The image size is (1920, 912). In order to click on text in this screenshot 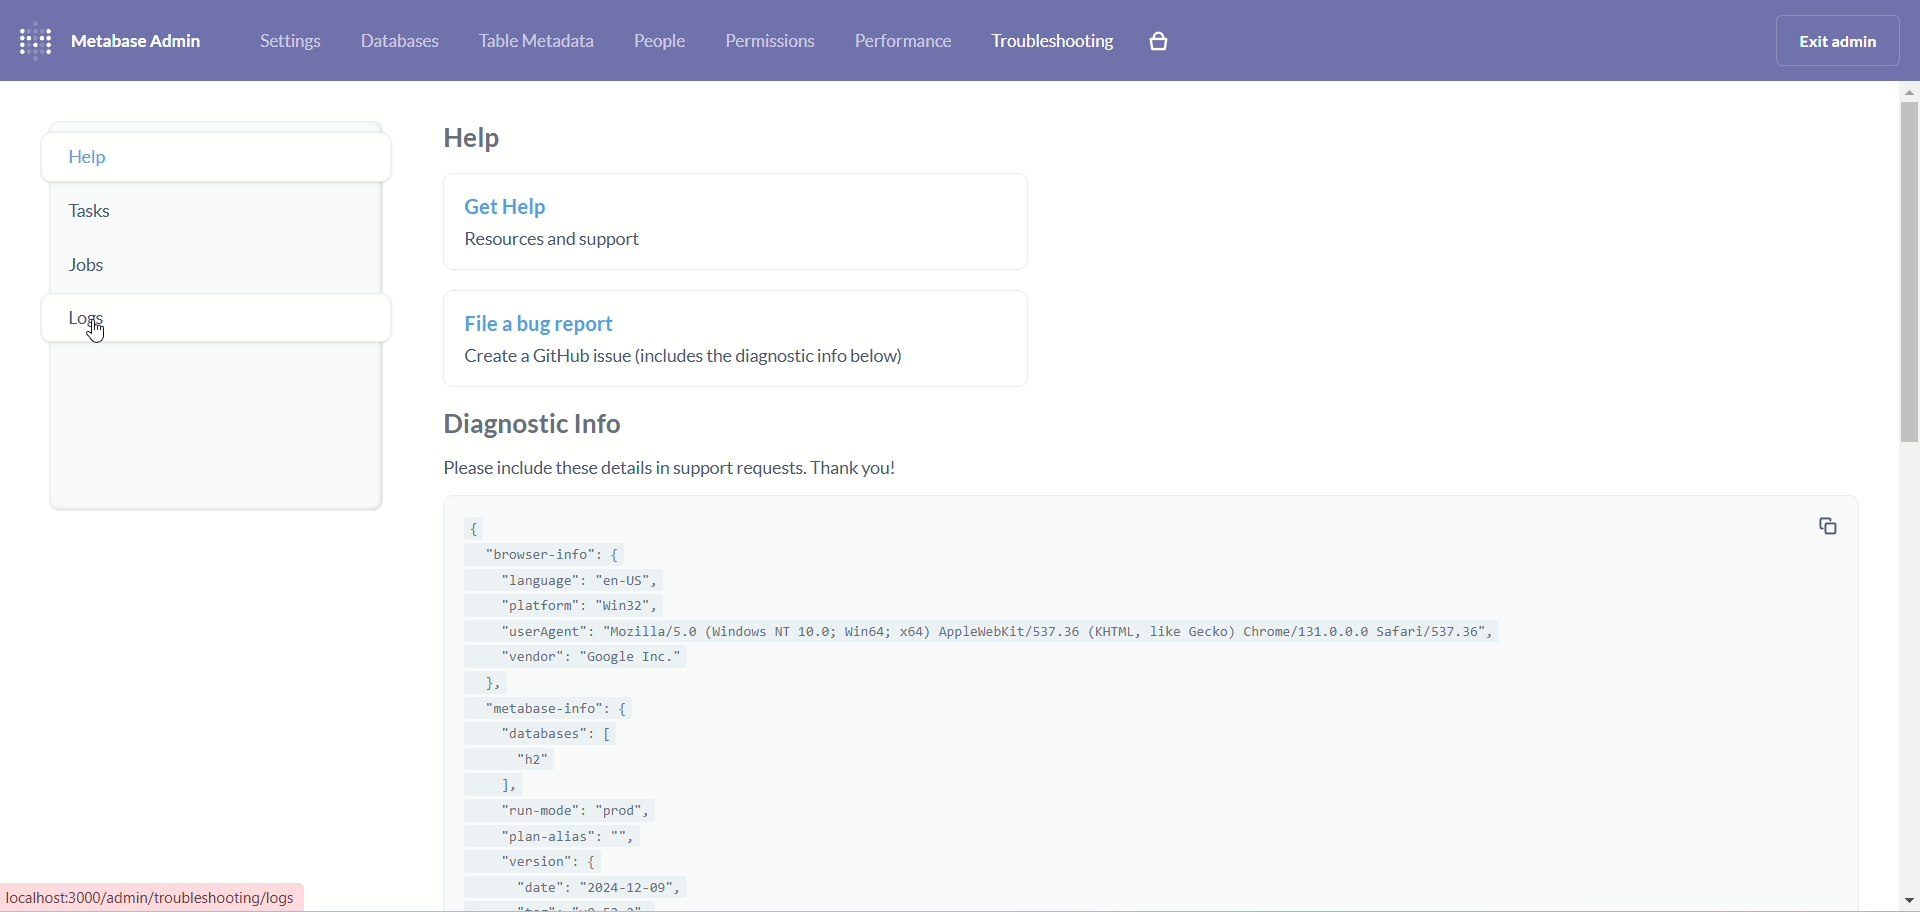, I will do `click(175, 896)`.